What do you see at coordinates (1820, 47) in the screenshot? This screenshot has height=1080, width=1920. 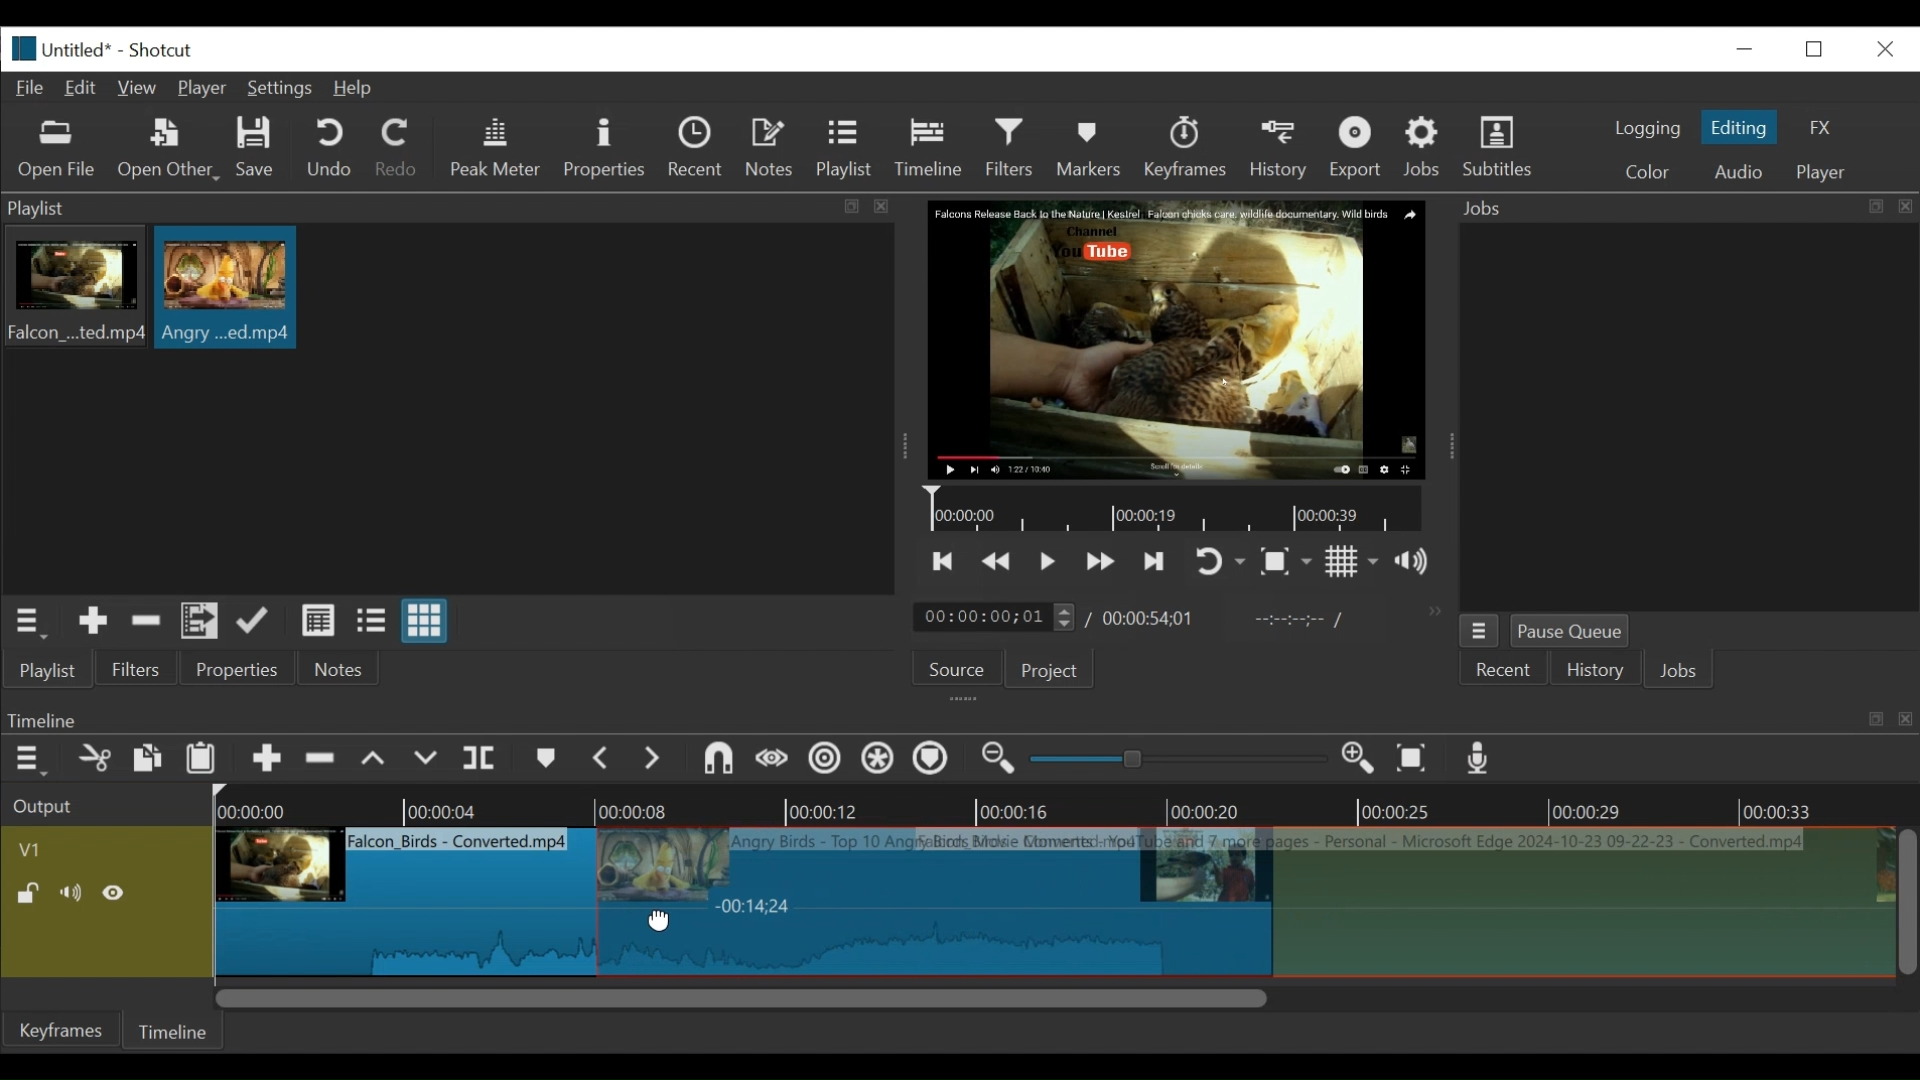 I see `restore` at bounding box center [1820, 47].